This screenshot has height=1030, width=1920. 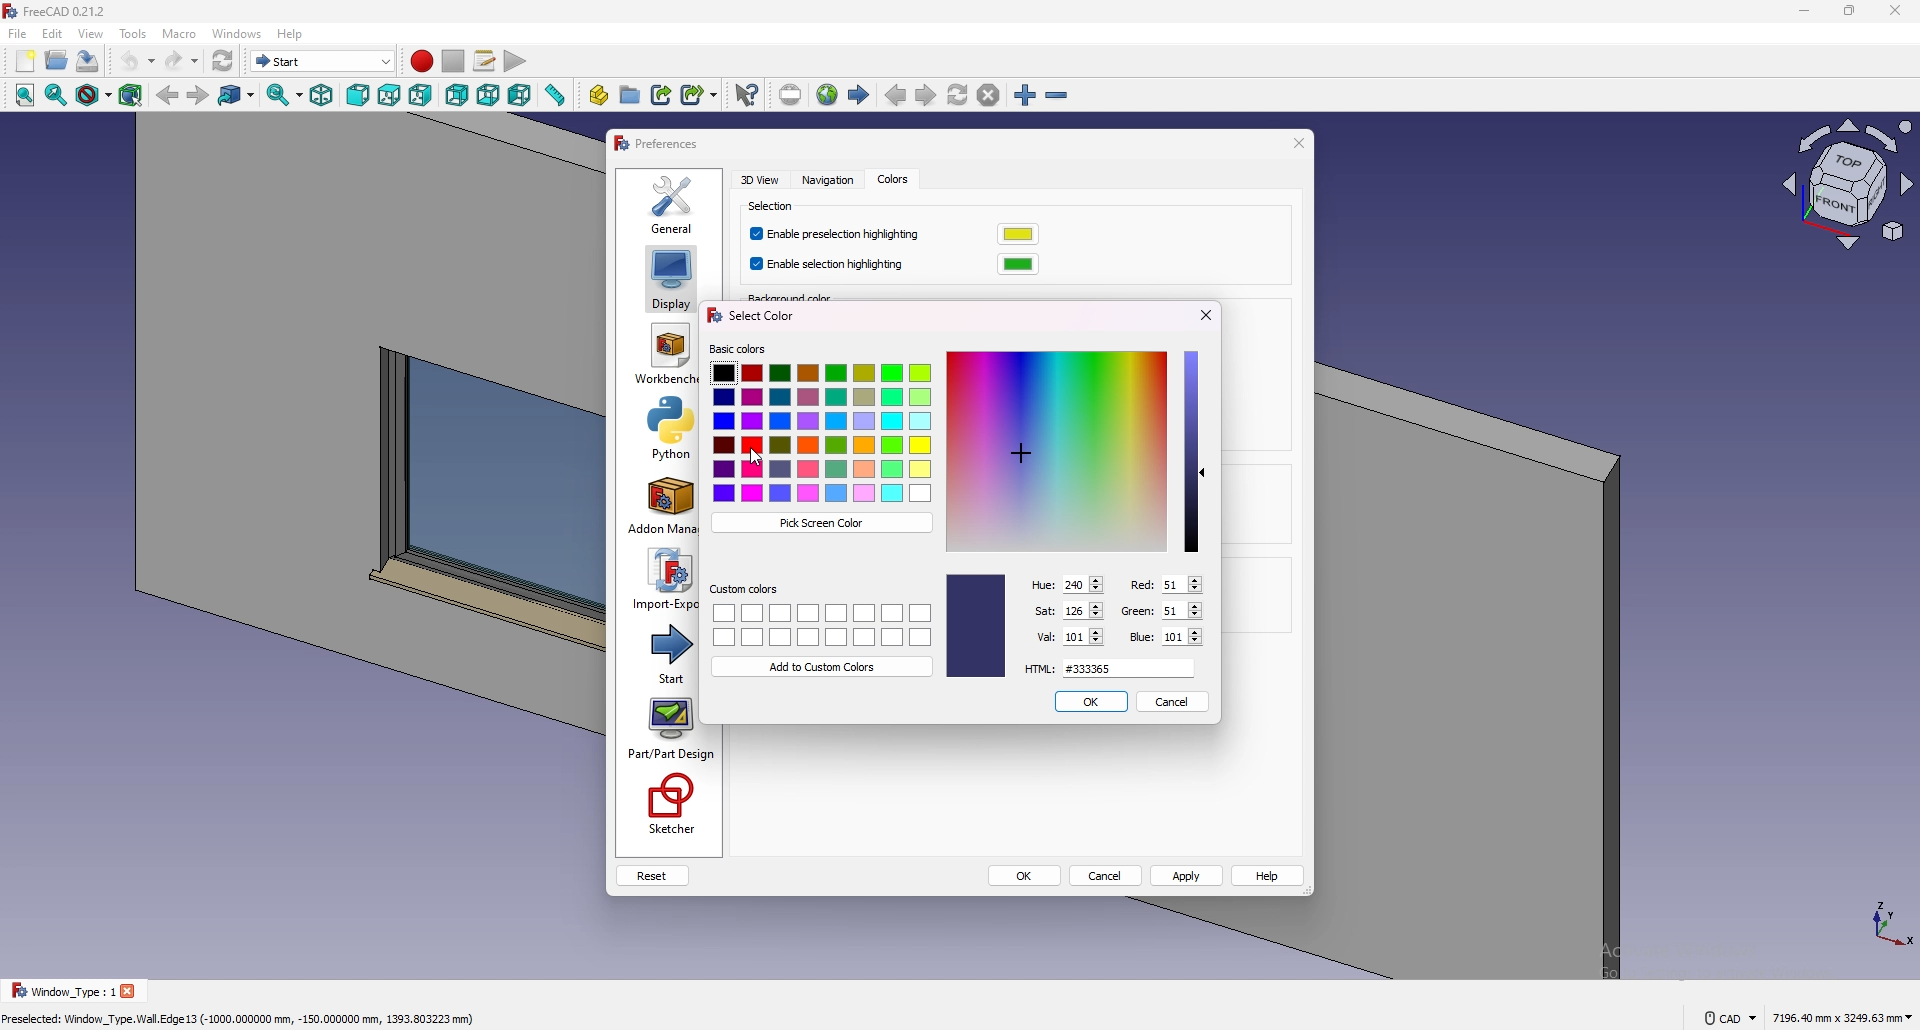 I want to click on file, so click(x=18, y=34).